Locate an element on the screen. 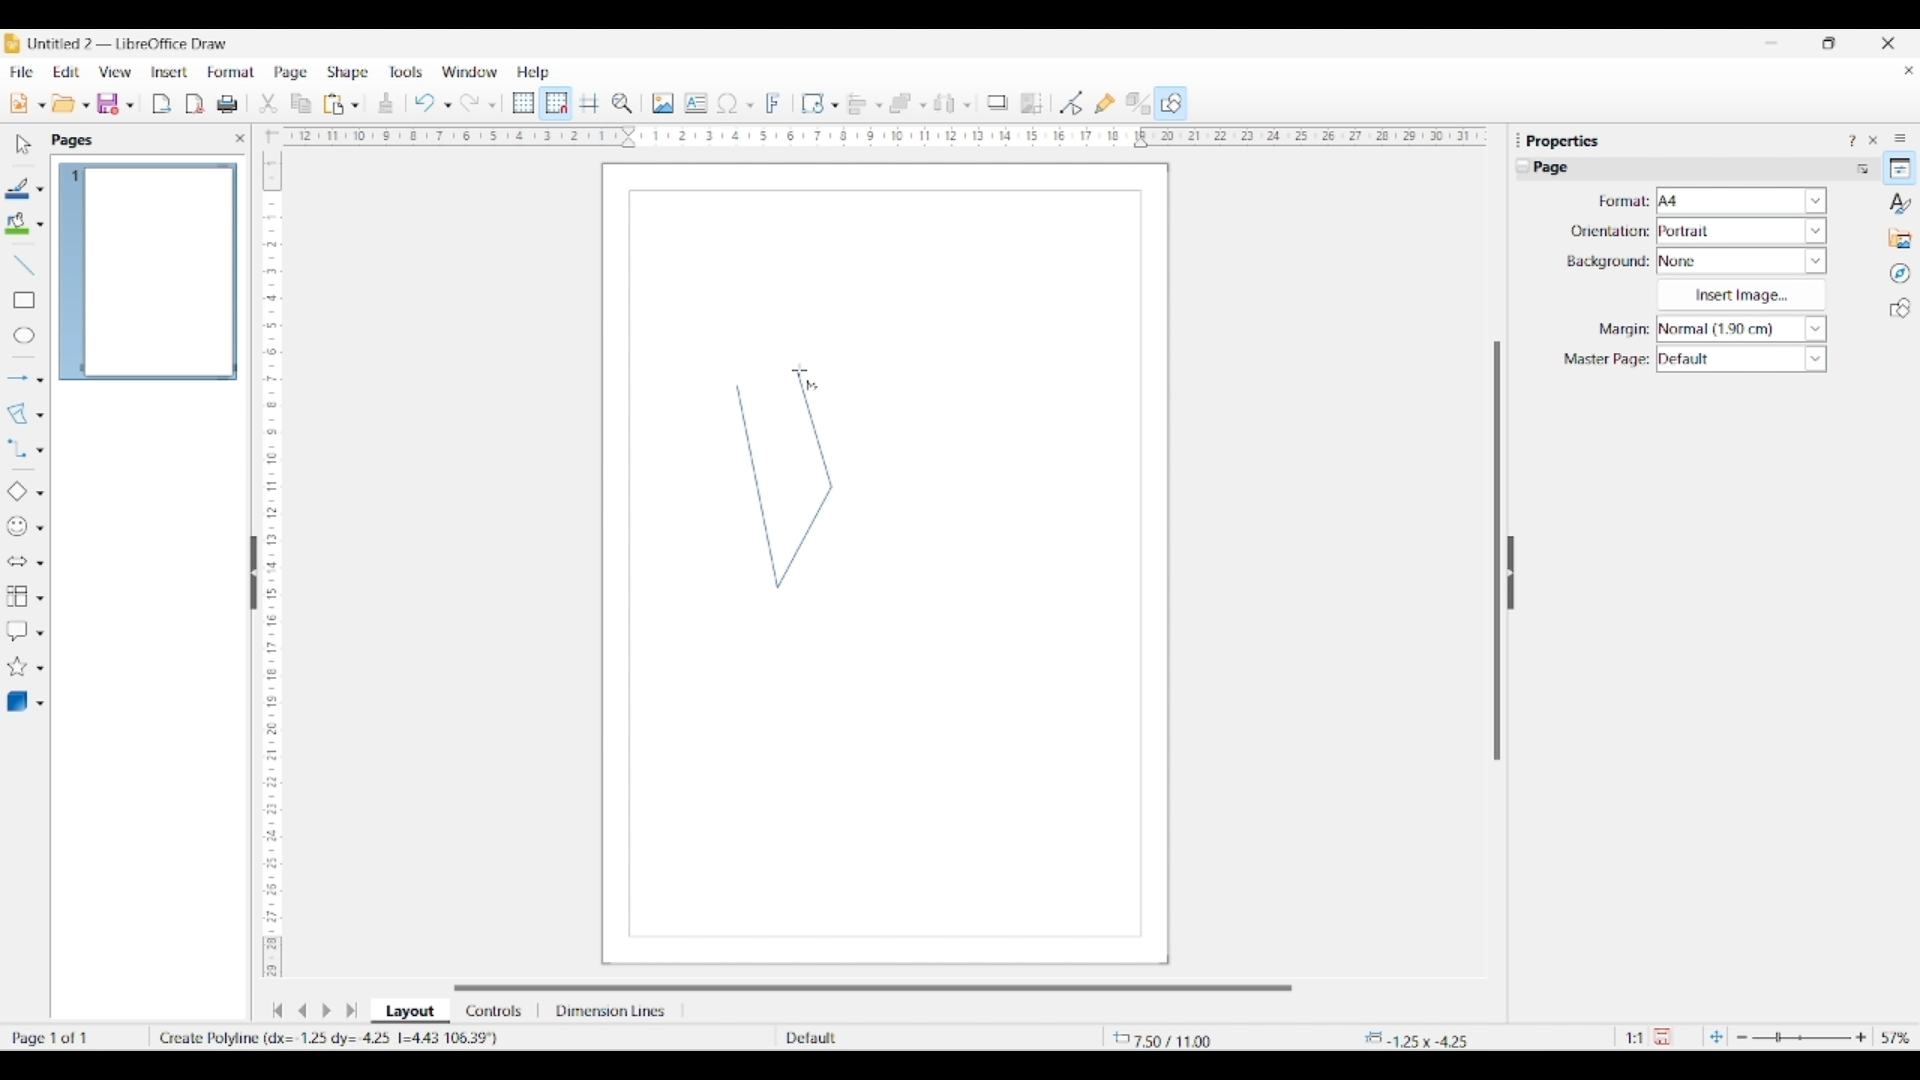  Format options is located at coordinates (1742, 200).